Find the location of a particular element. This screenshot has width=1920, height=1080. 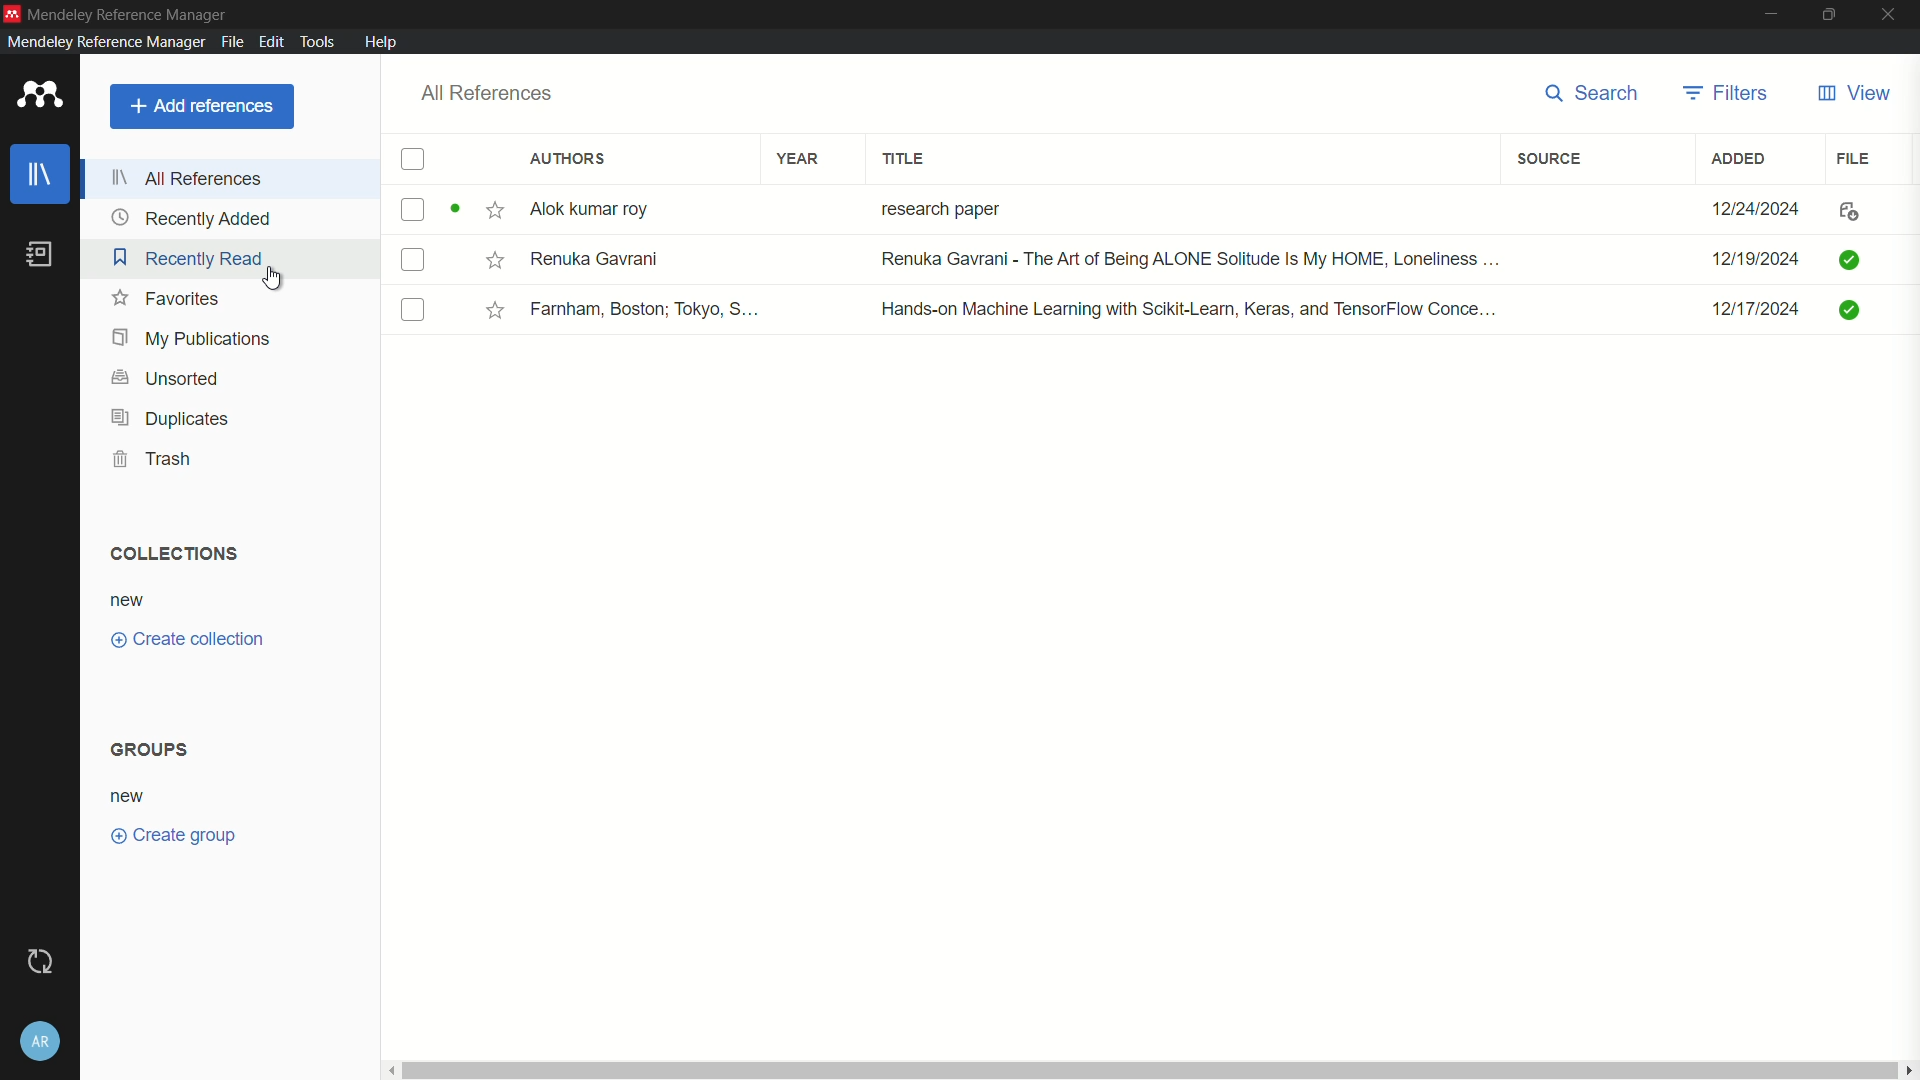

search is located at coordinates (1595, 93).